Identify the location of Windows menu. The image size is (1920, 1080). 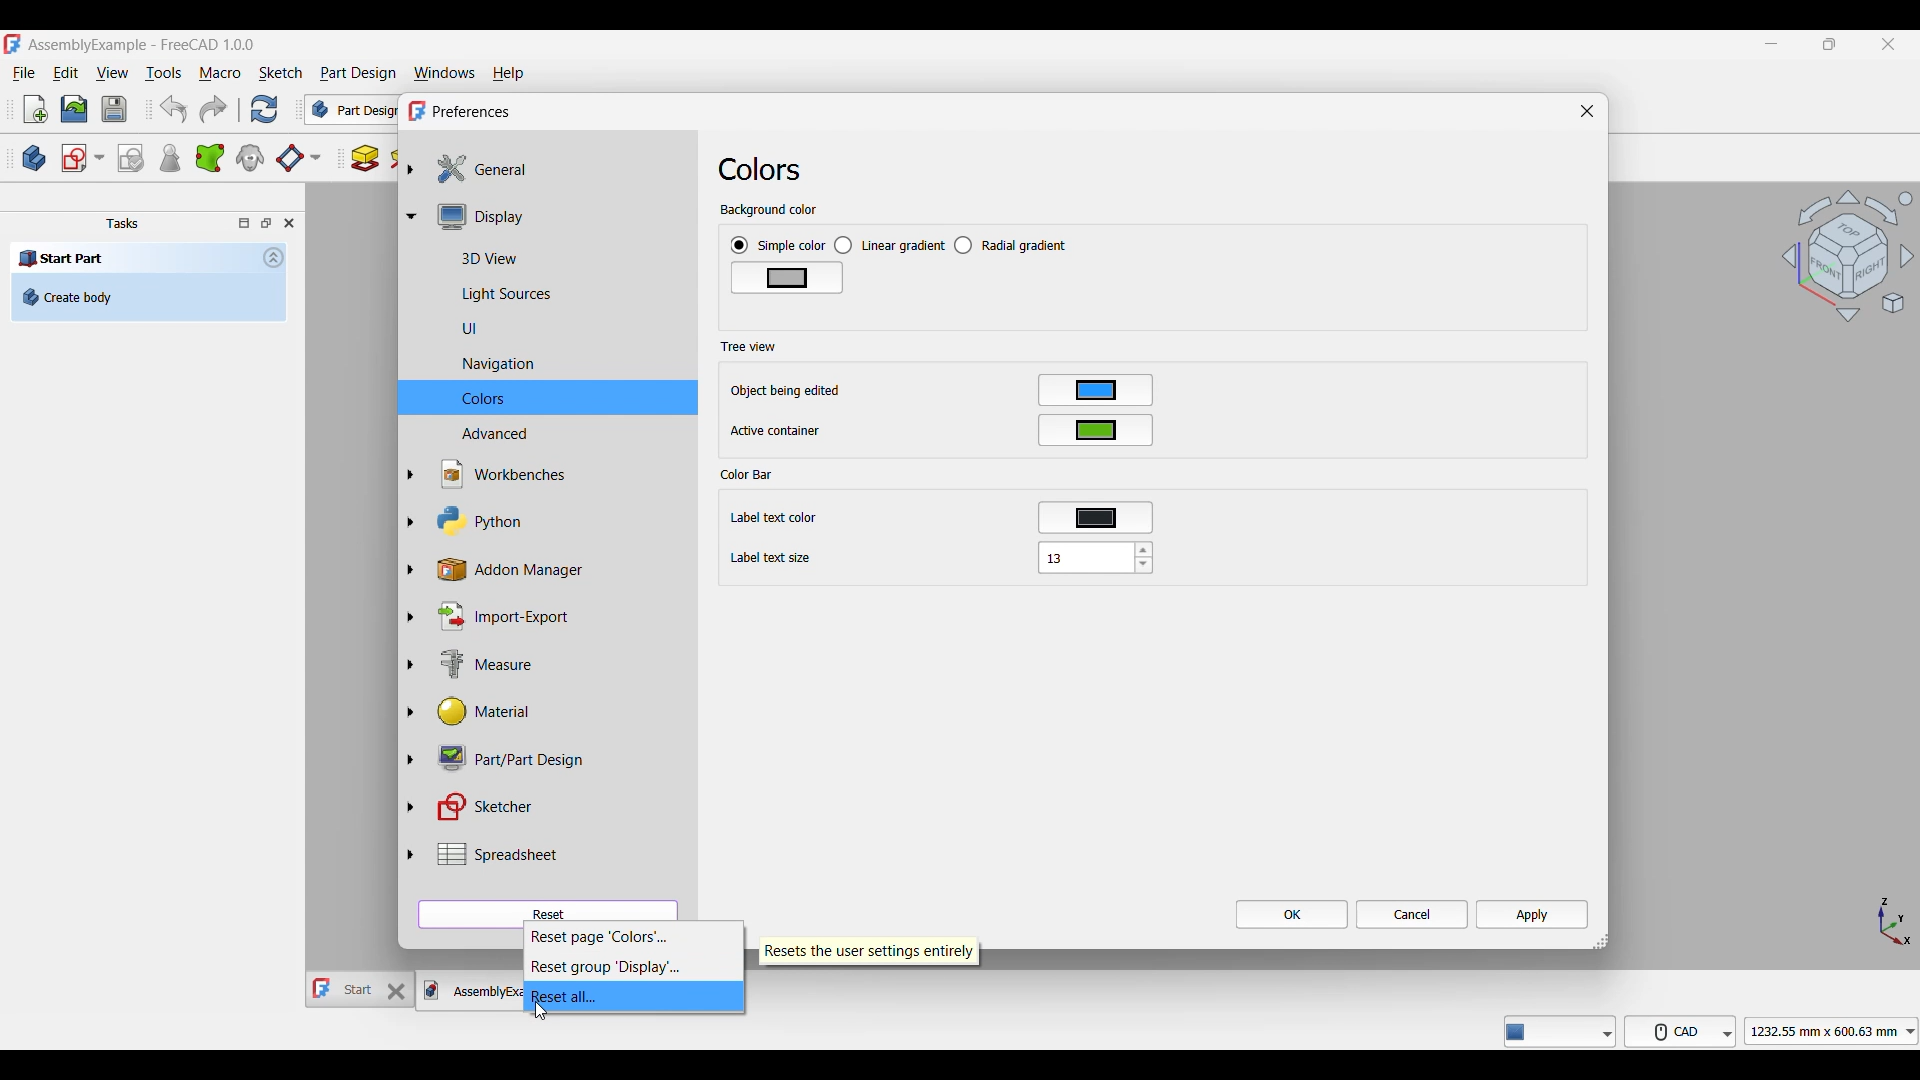
(444, 74).